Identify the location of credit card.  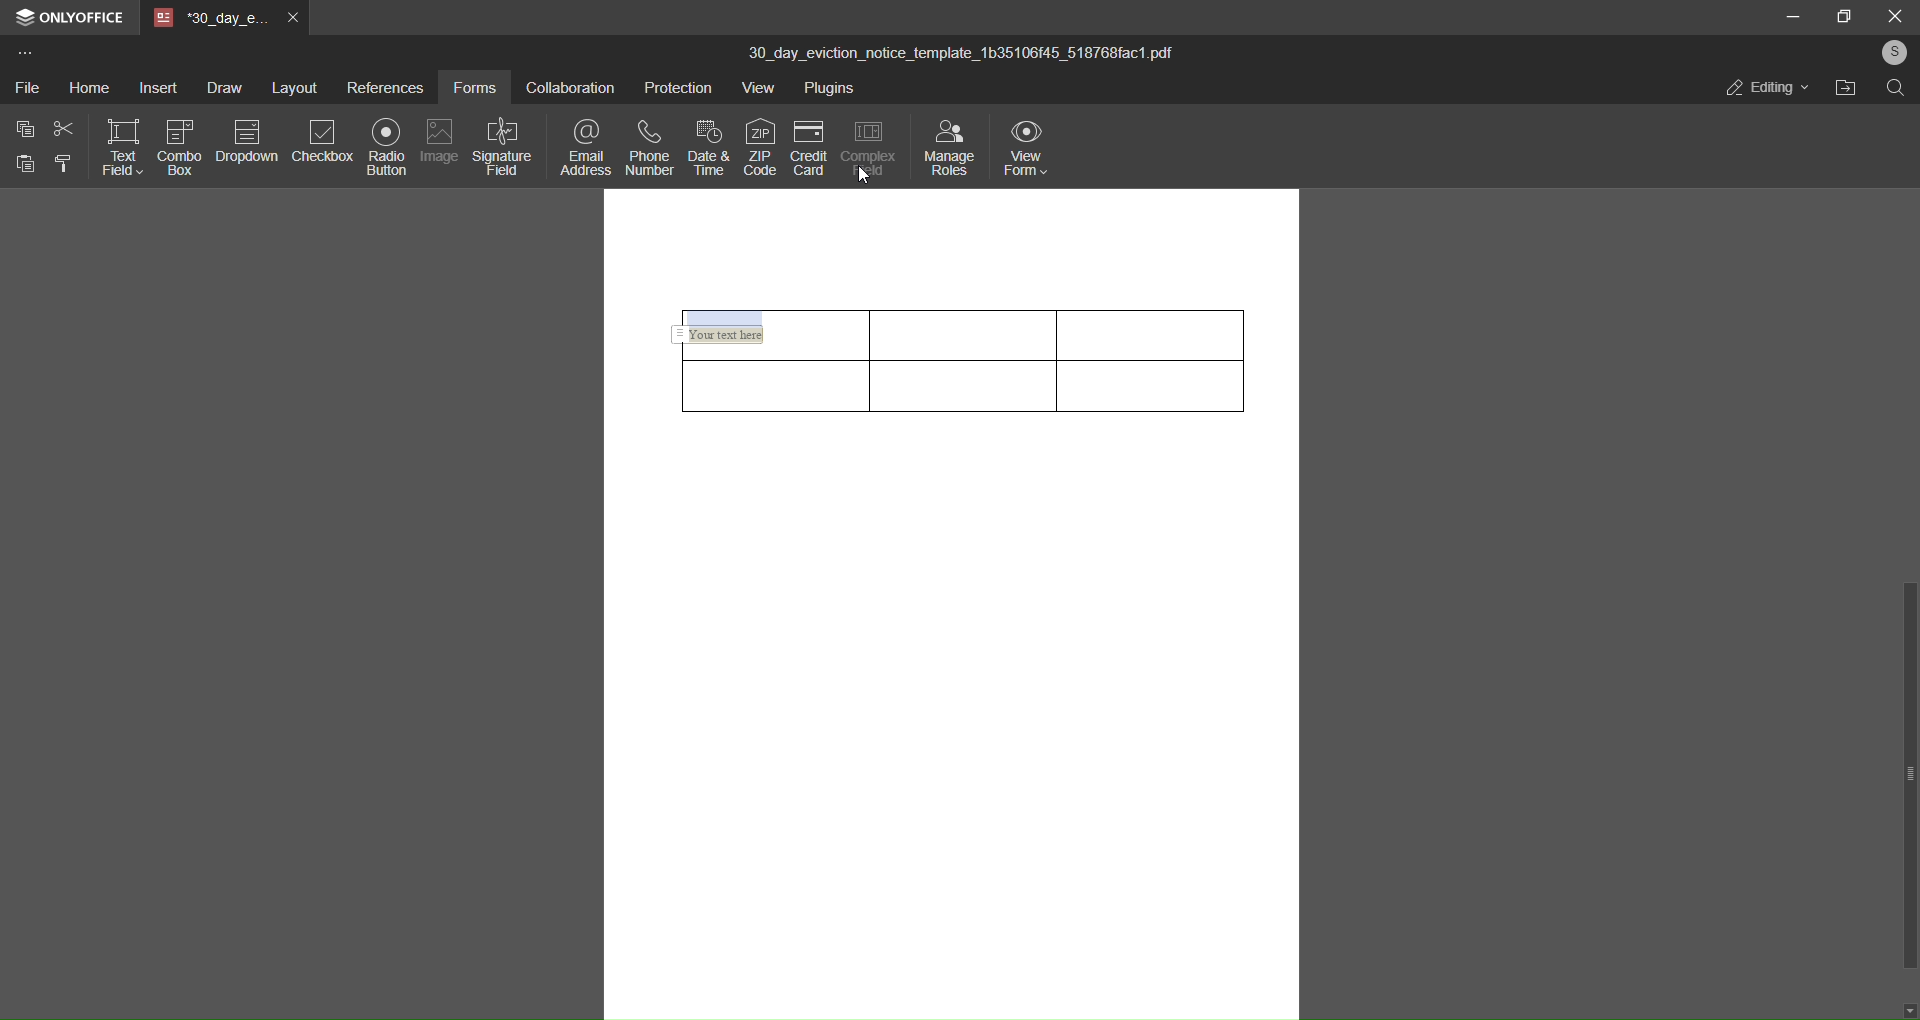
(808, 147).